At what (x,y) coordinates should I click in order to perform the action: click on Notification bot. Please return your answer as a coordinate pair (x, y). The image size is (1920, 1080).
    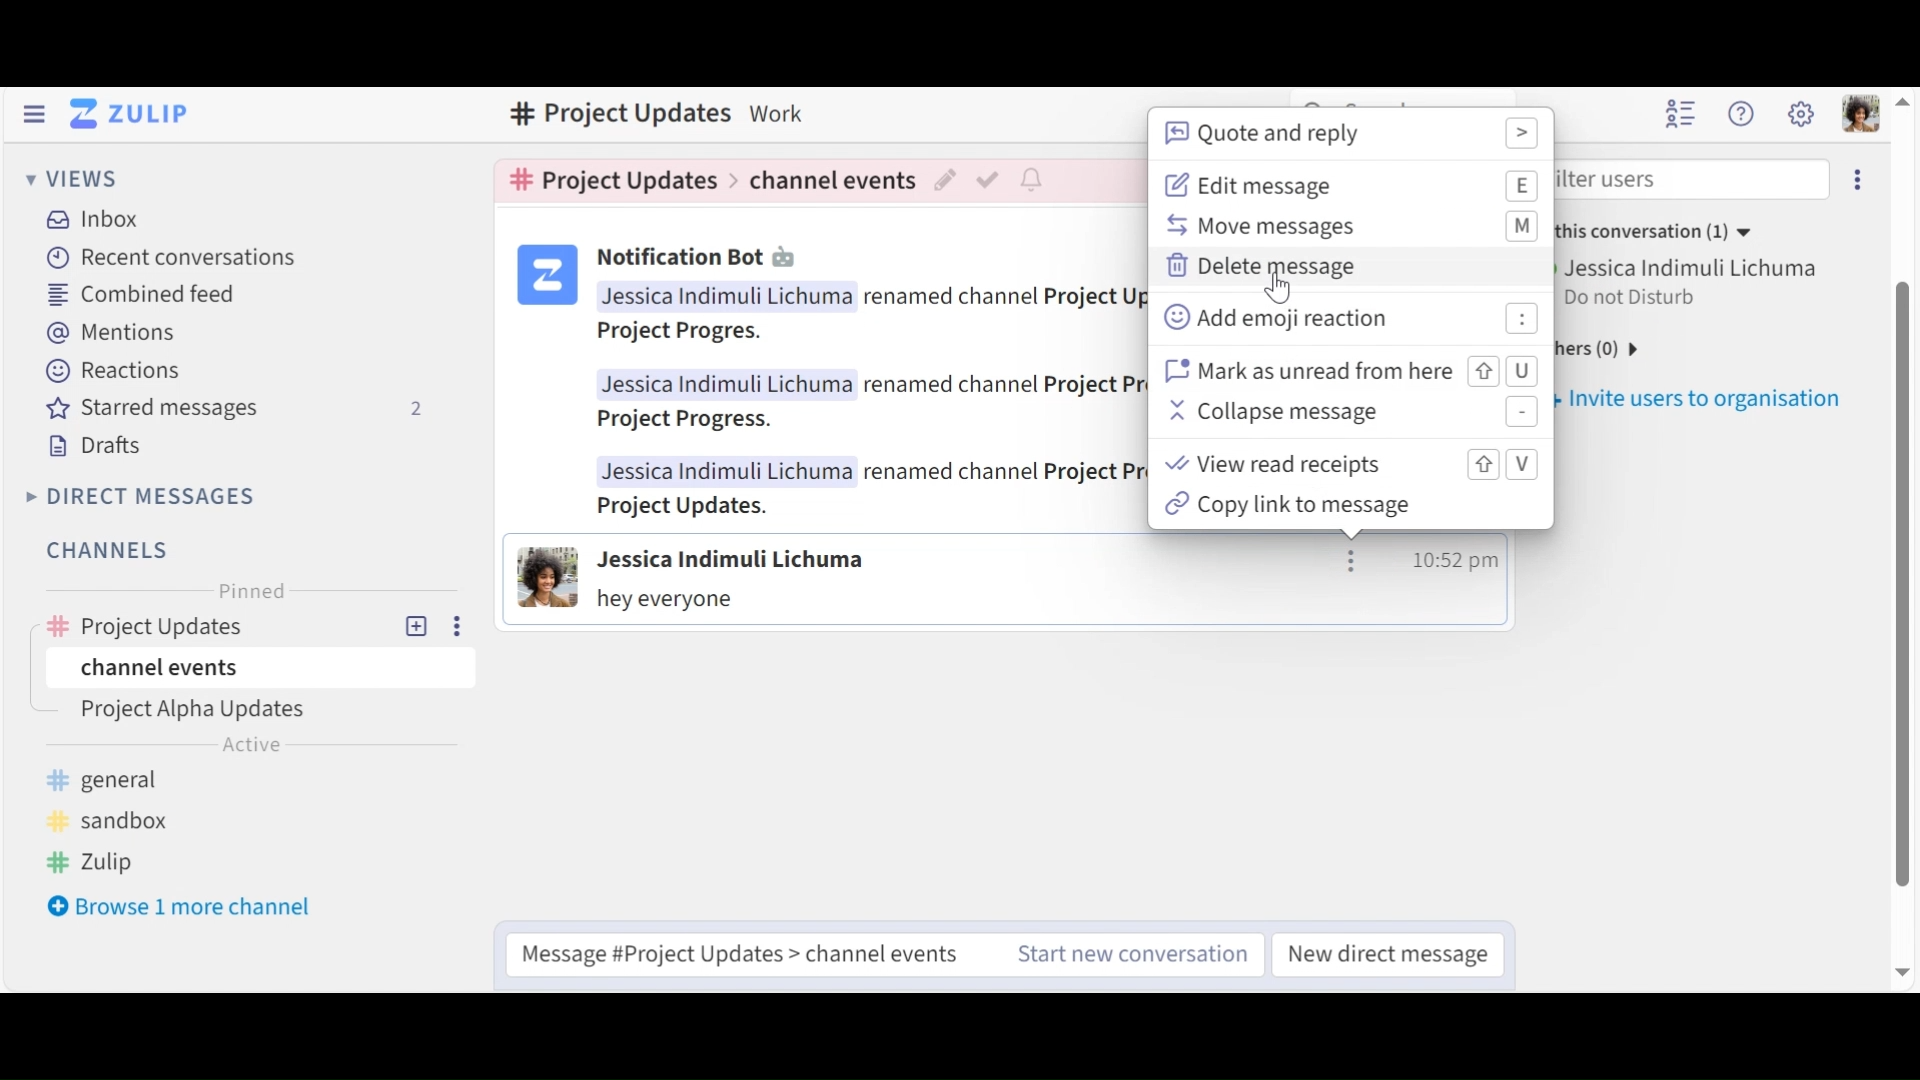
    Looking at the image, I should click on (701, 258).